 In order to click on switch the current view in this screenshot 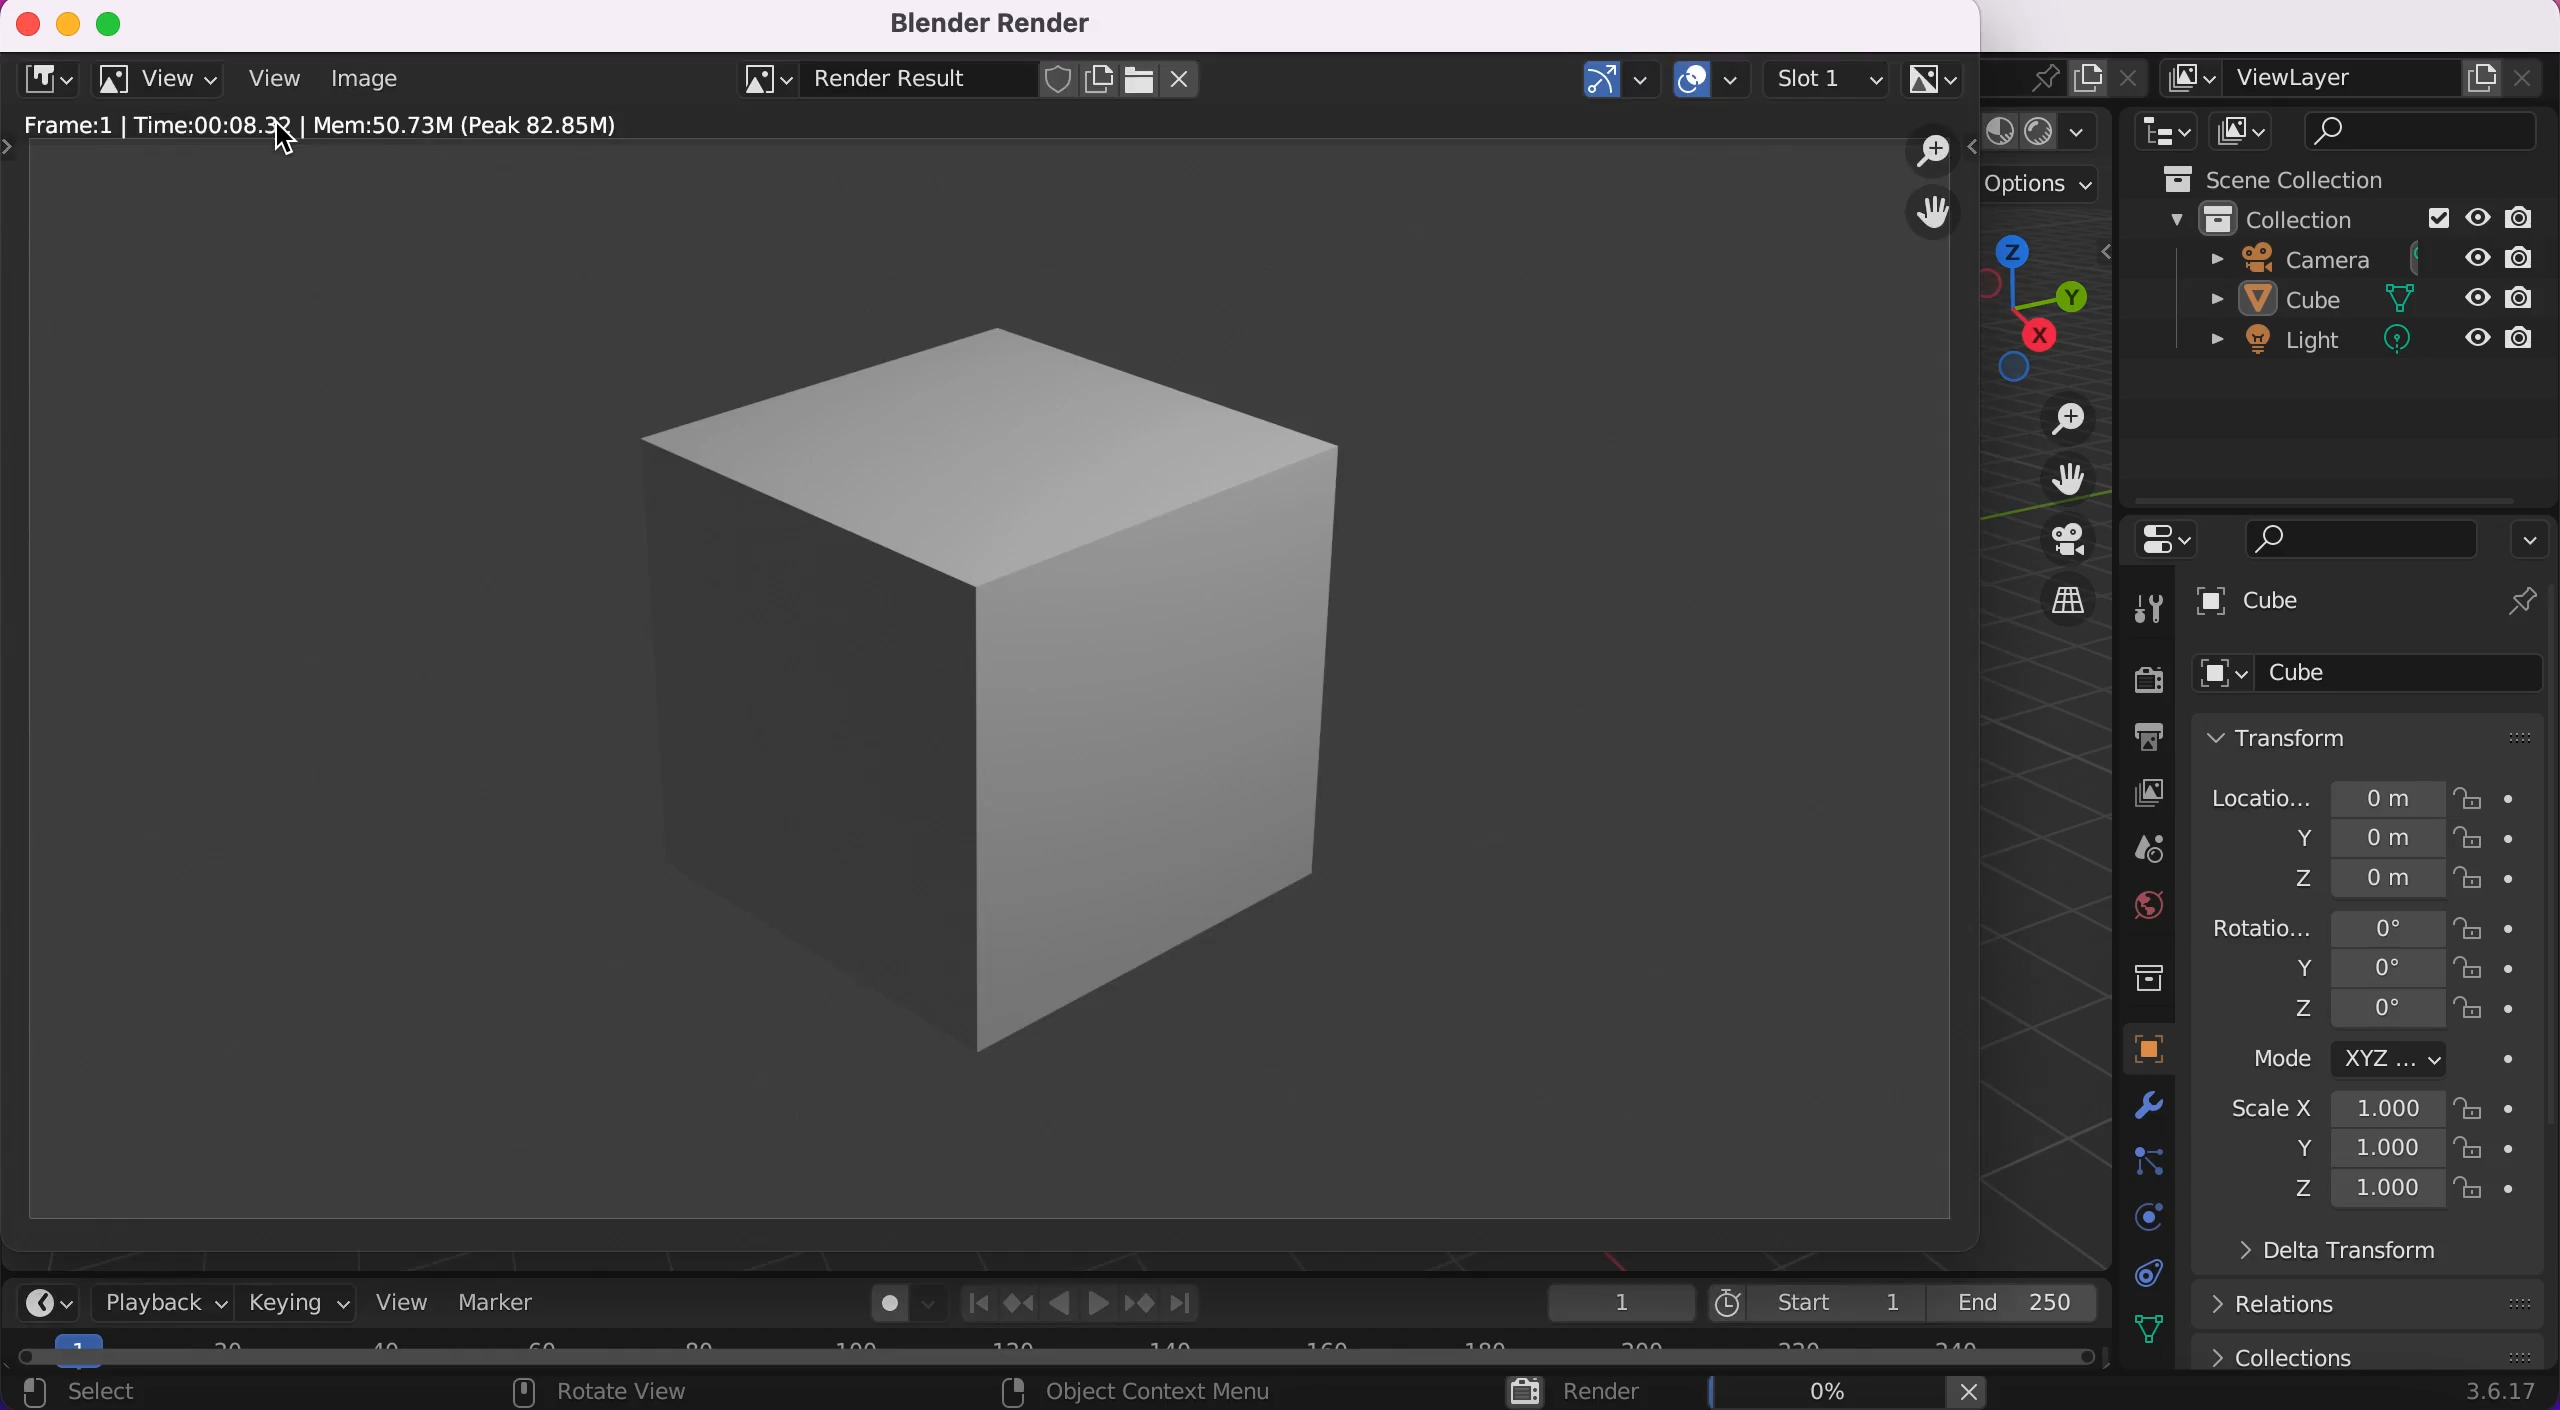, I will do `click(2064, 596)`.